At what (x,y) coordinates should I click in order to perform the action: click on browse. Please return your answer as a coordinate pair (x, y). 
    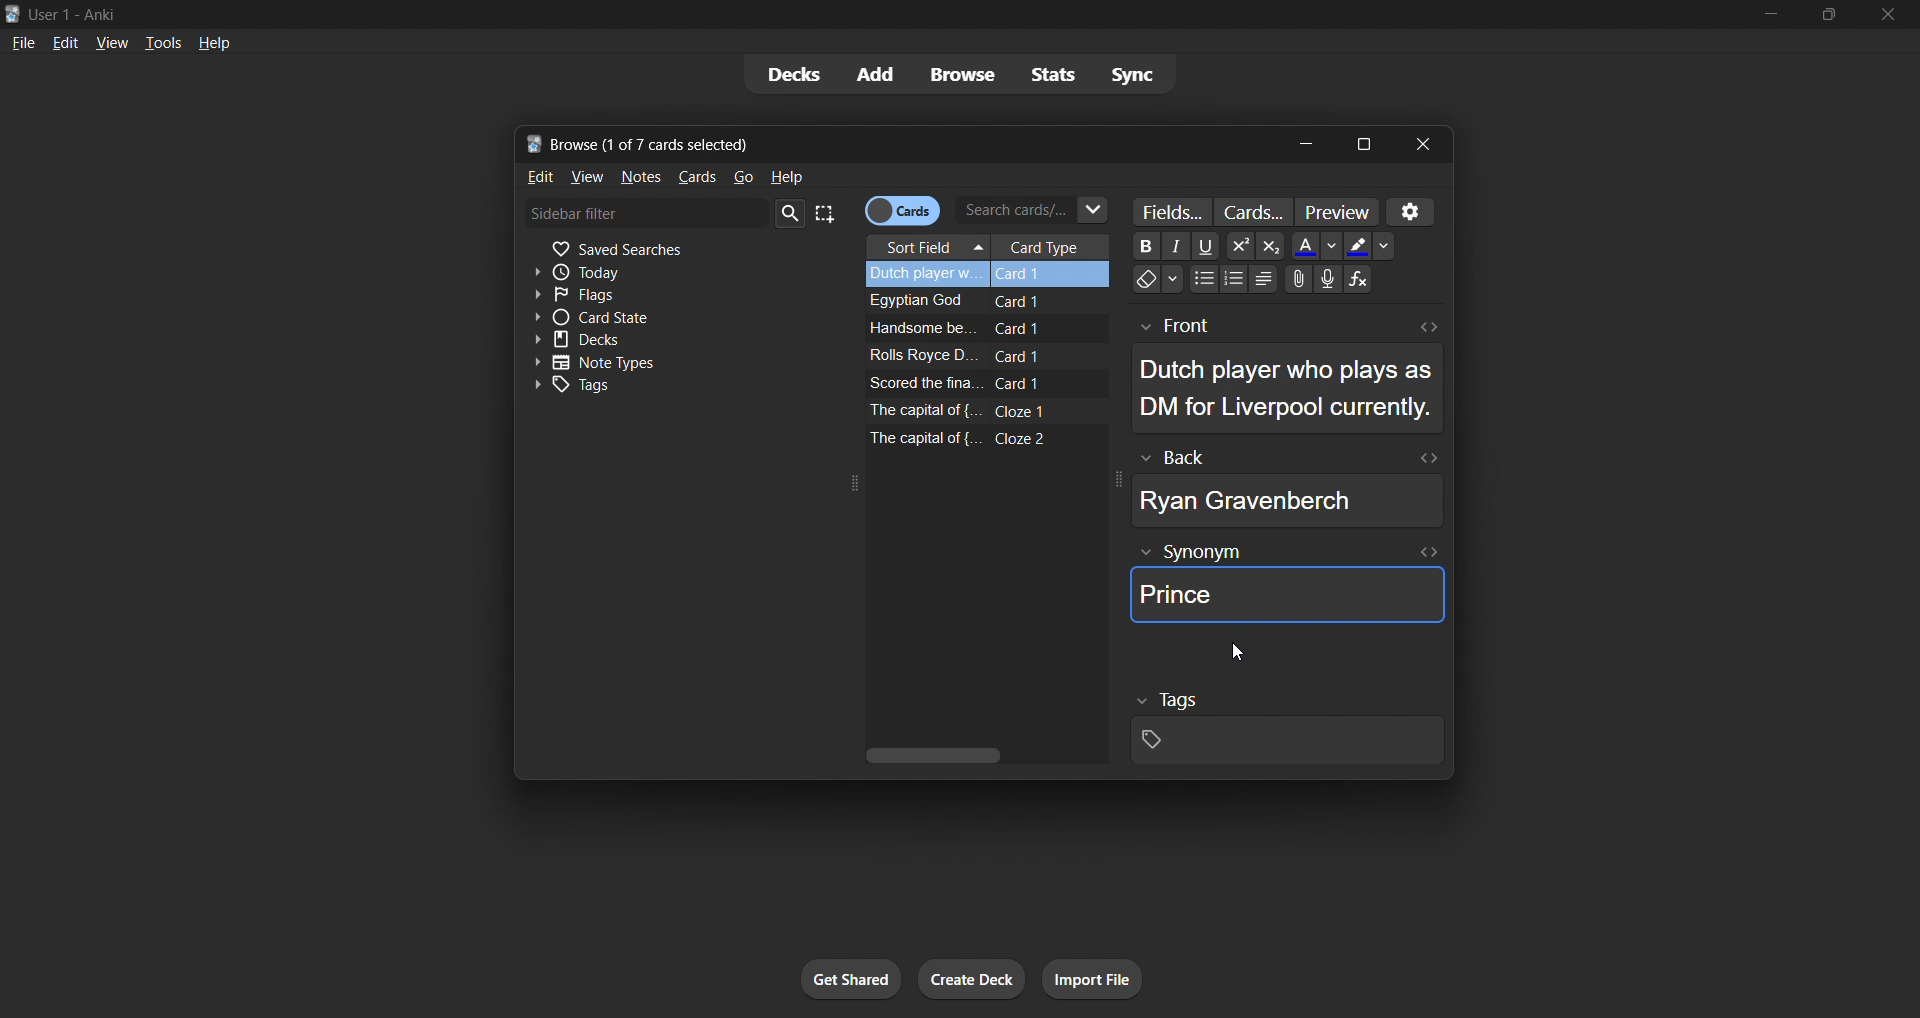
    Looking at the image, I should click on (961, 76).